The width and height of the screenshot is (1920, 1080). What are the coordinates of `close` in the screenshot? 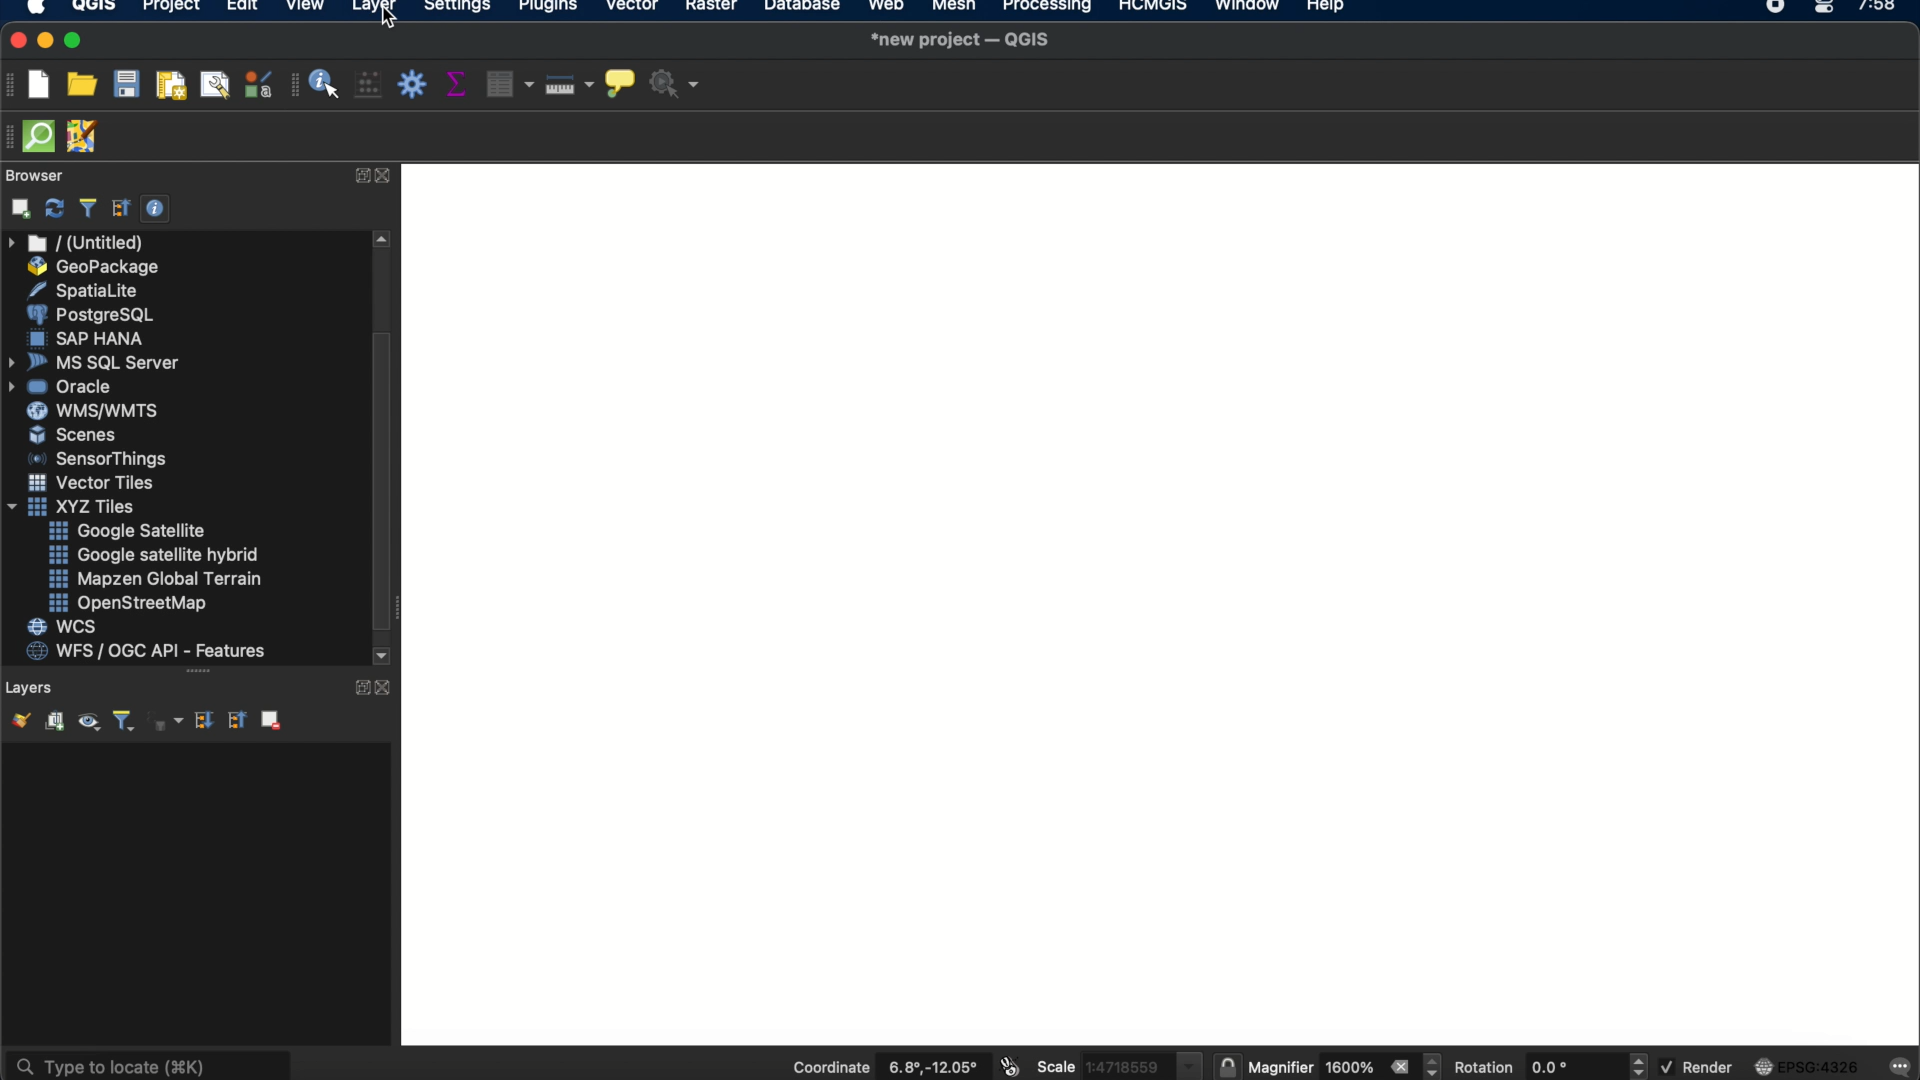 It's located at (16, 41).